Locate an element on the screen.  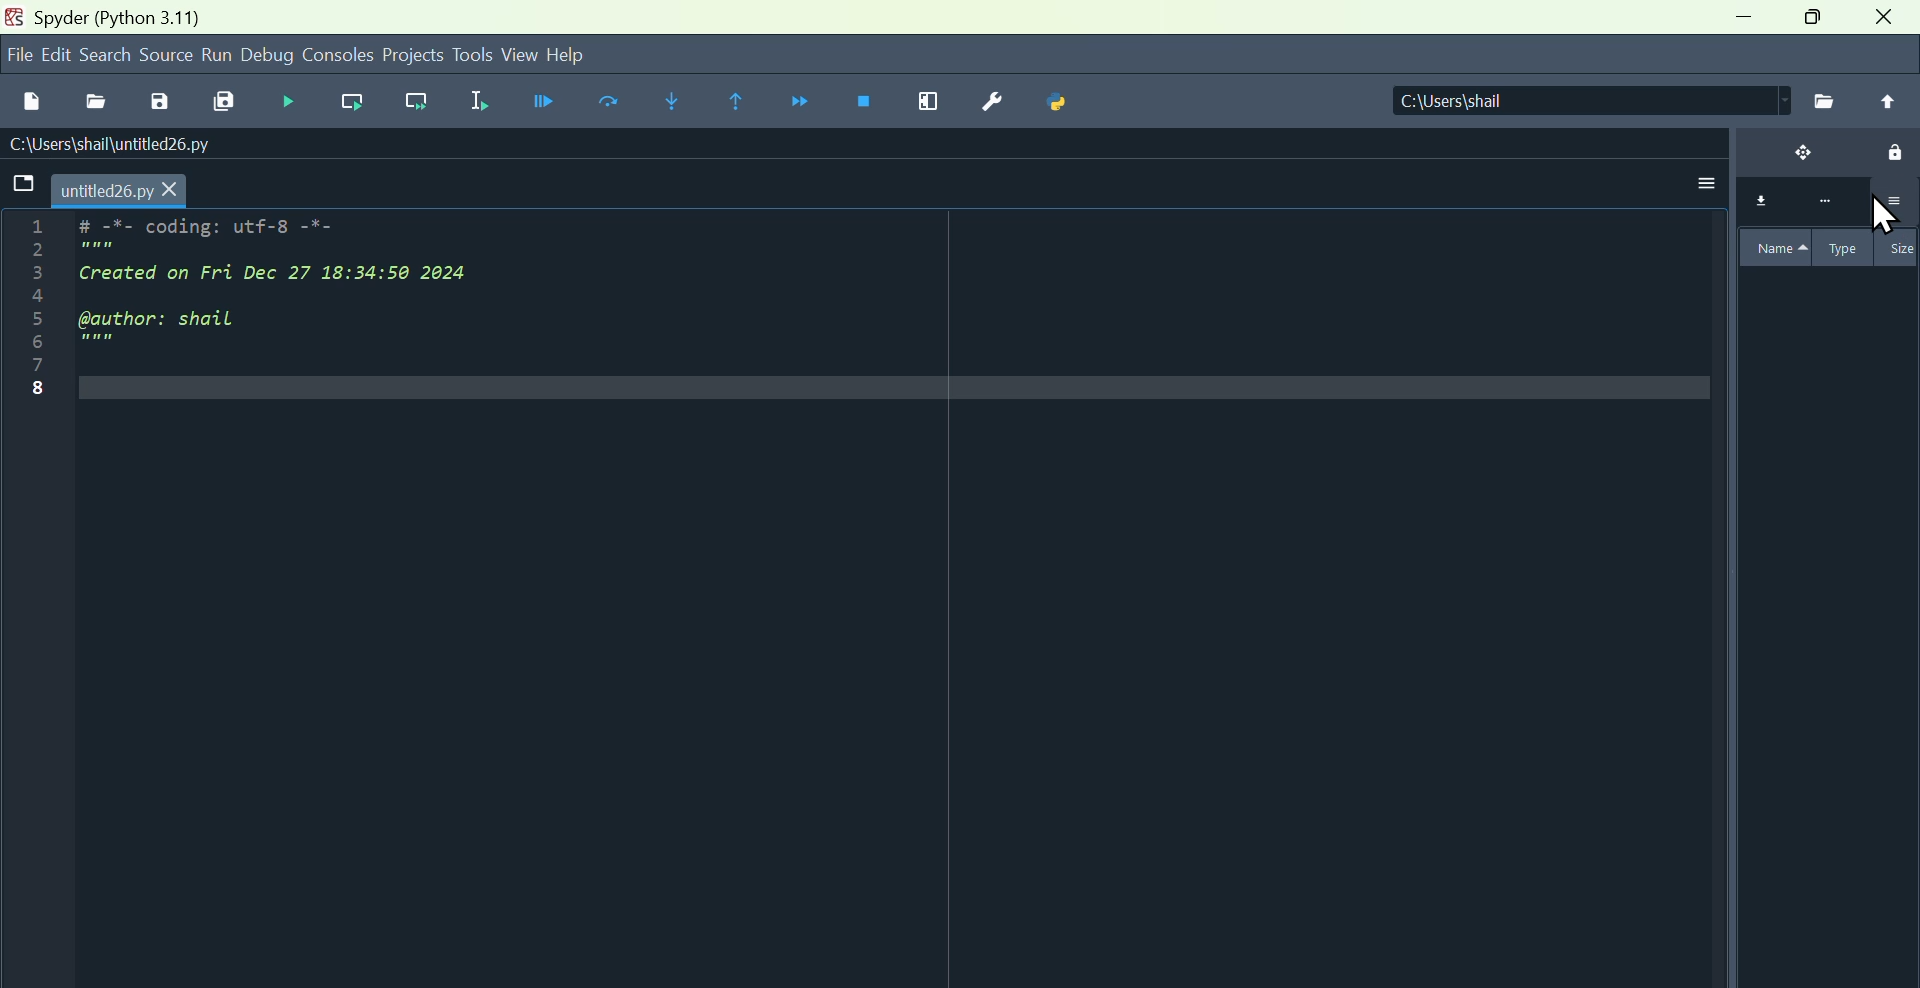
Projects is located at coordinates (414, 53).